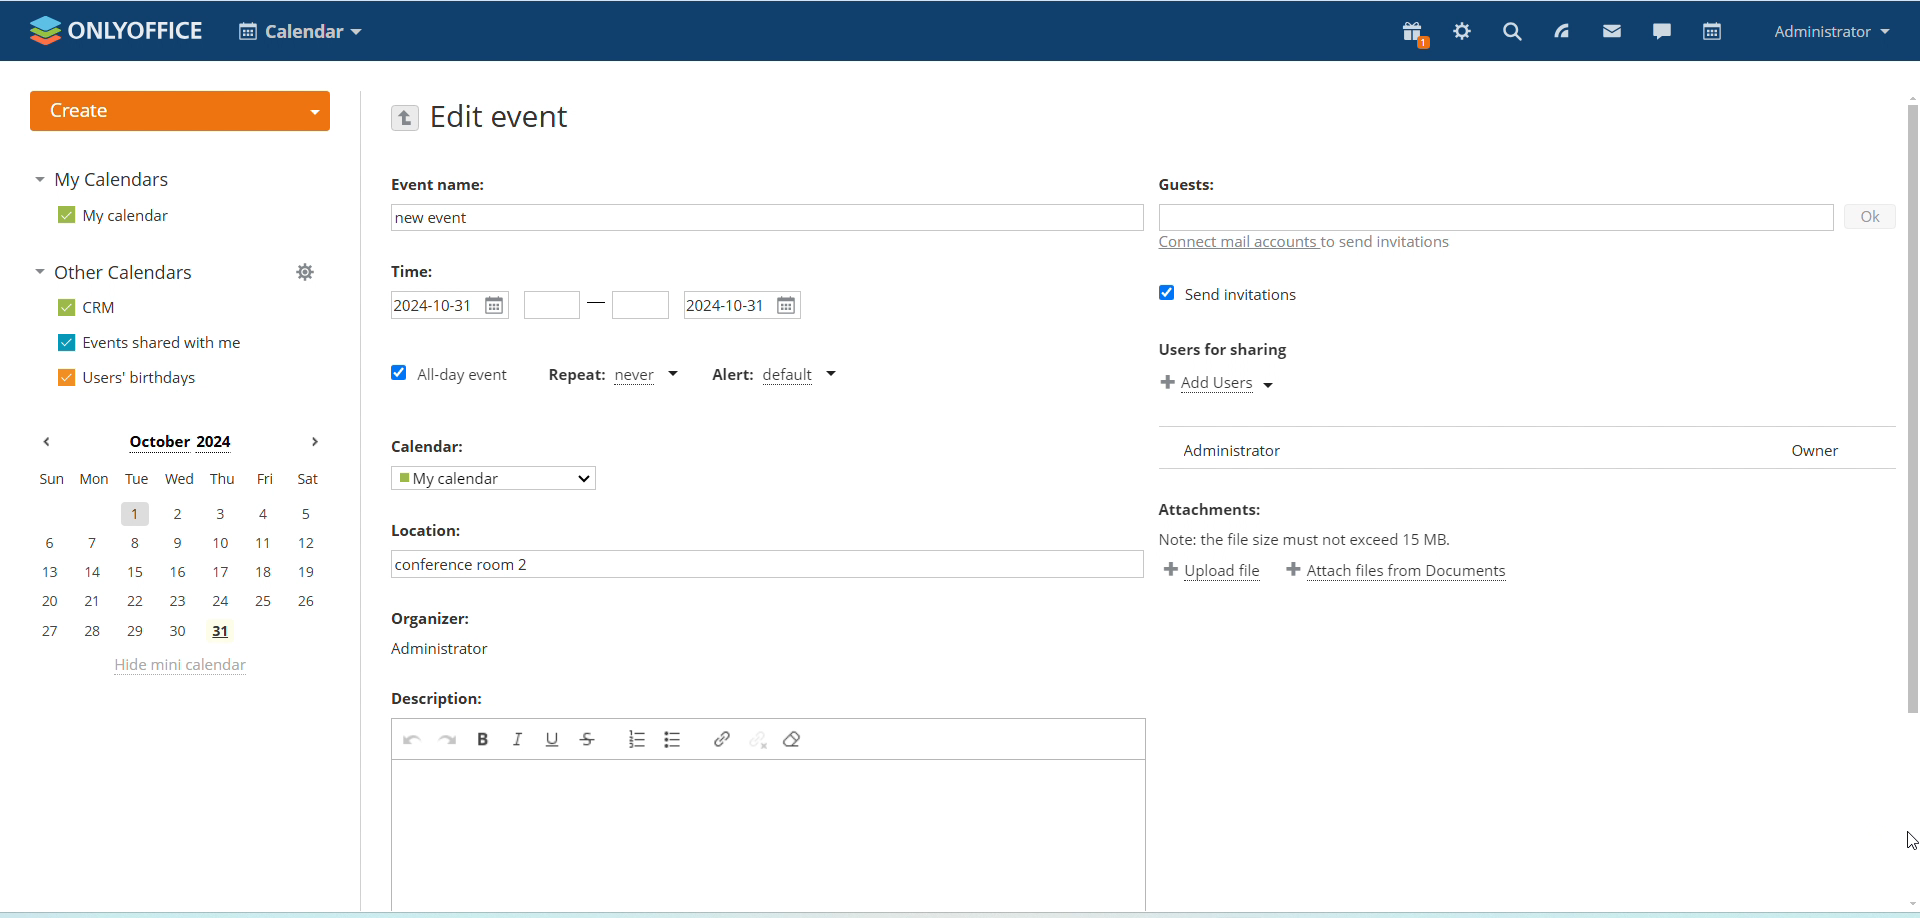 This screenshot has width=1920, height=918. Describe the element at coordinates (741, 306) in the screenshot. I see `event end date` at that location.